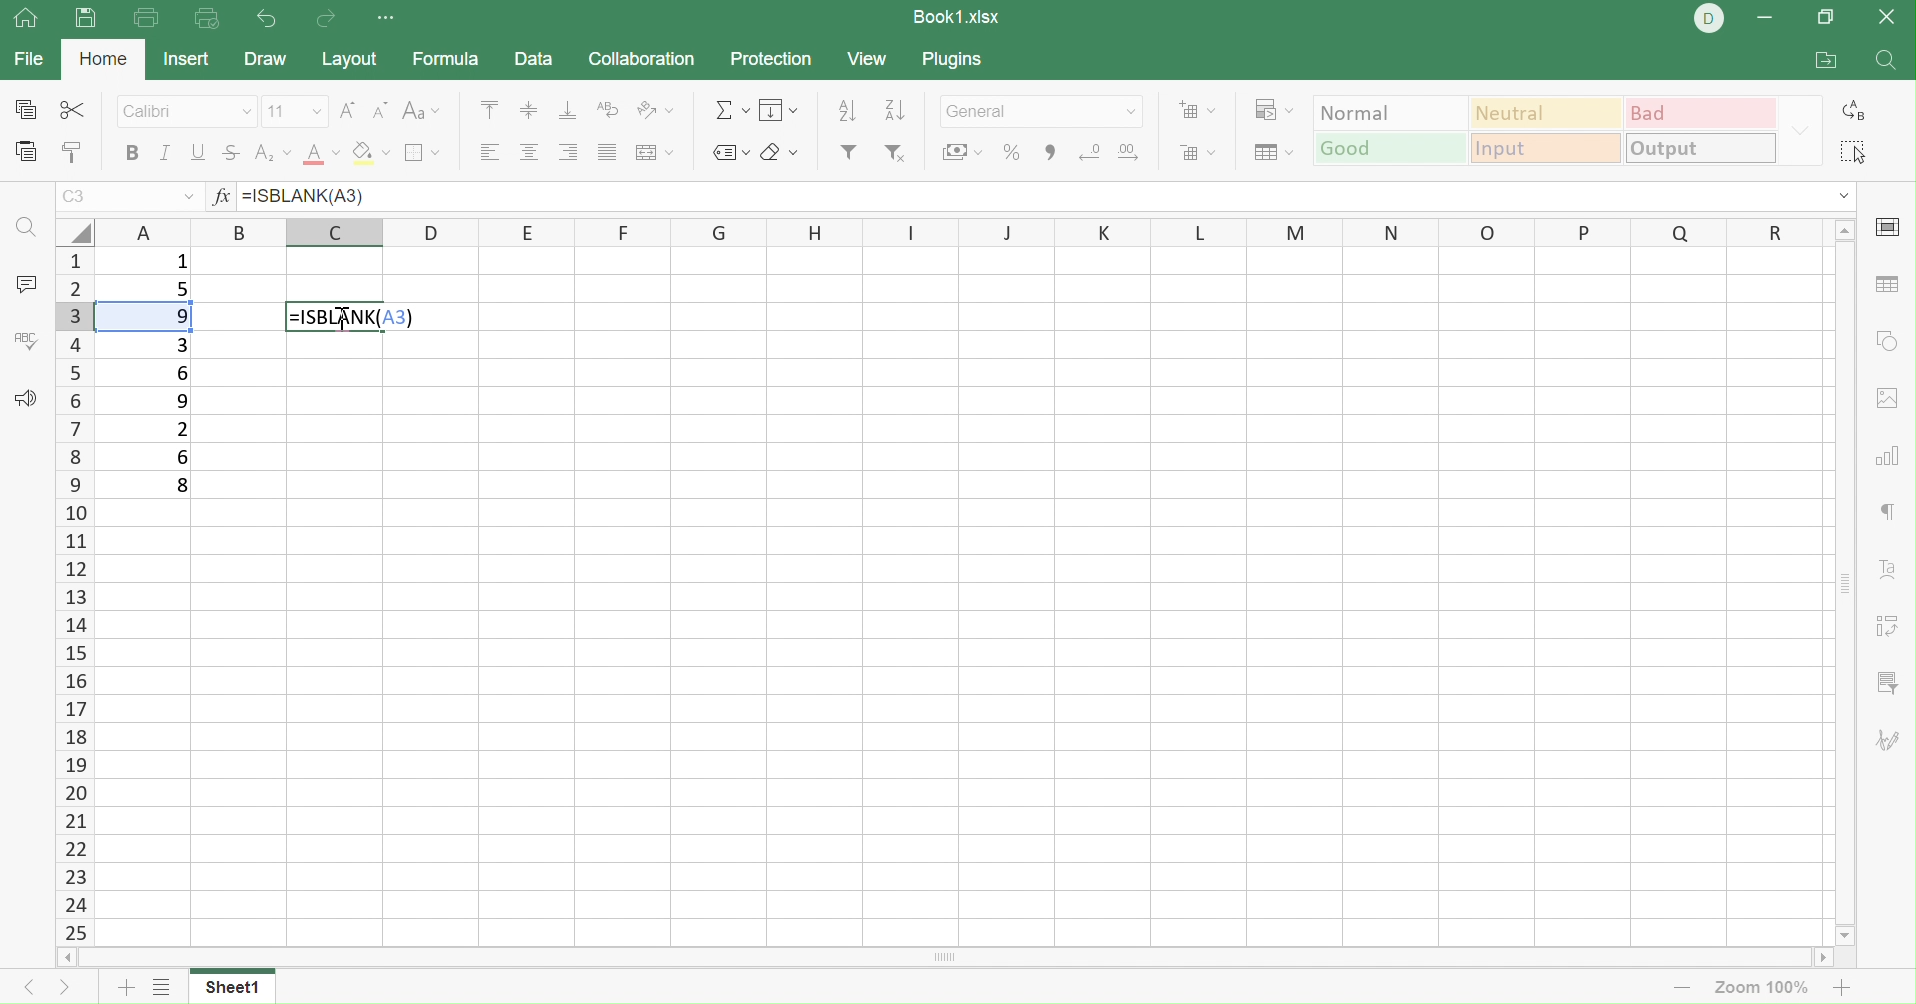 The image size is (1916, 1004). Describe the element at coordinates (129, 152) in the screenshot. I see `Bold` at that location.